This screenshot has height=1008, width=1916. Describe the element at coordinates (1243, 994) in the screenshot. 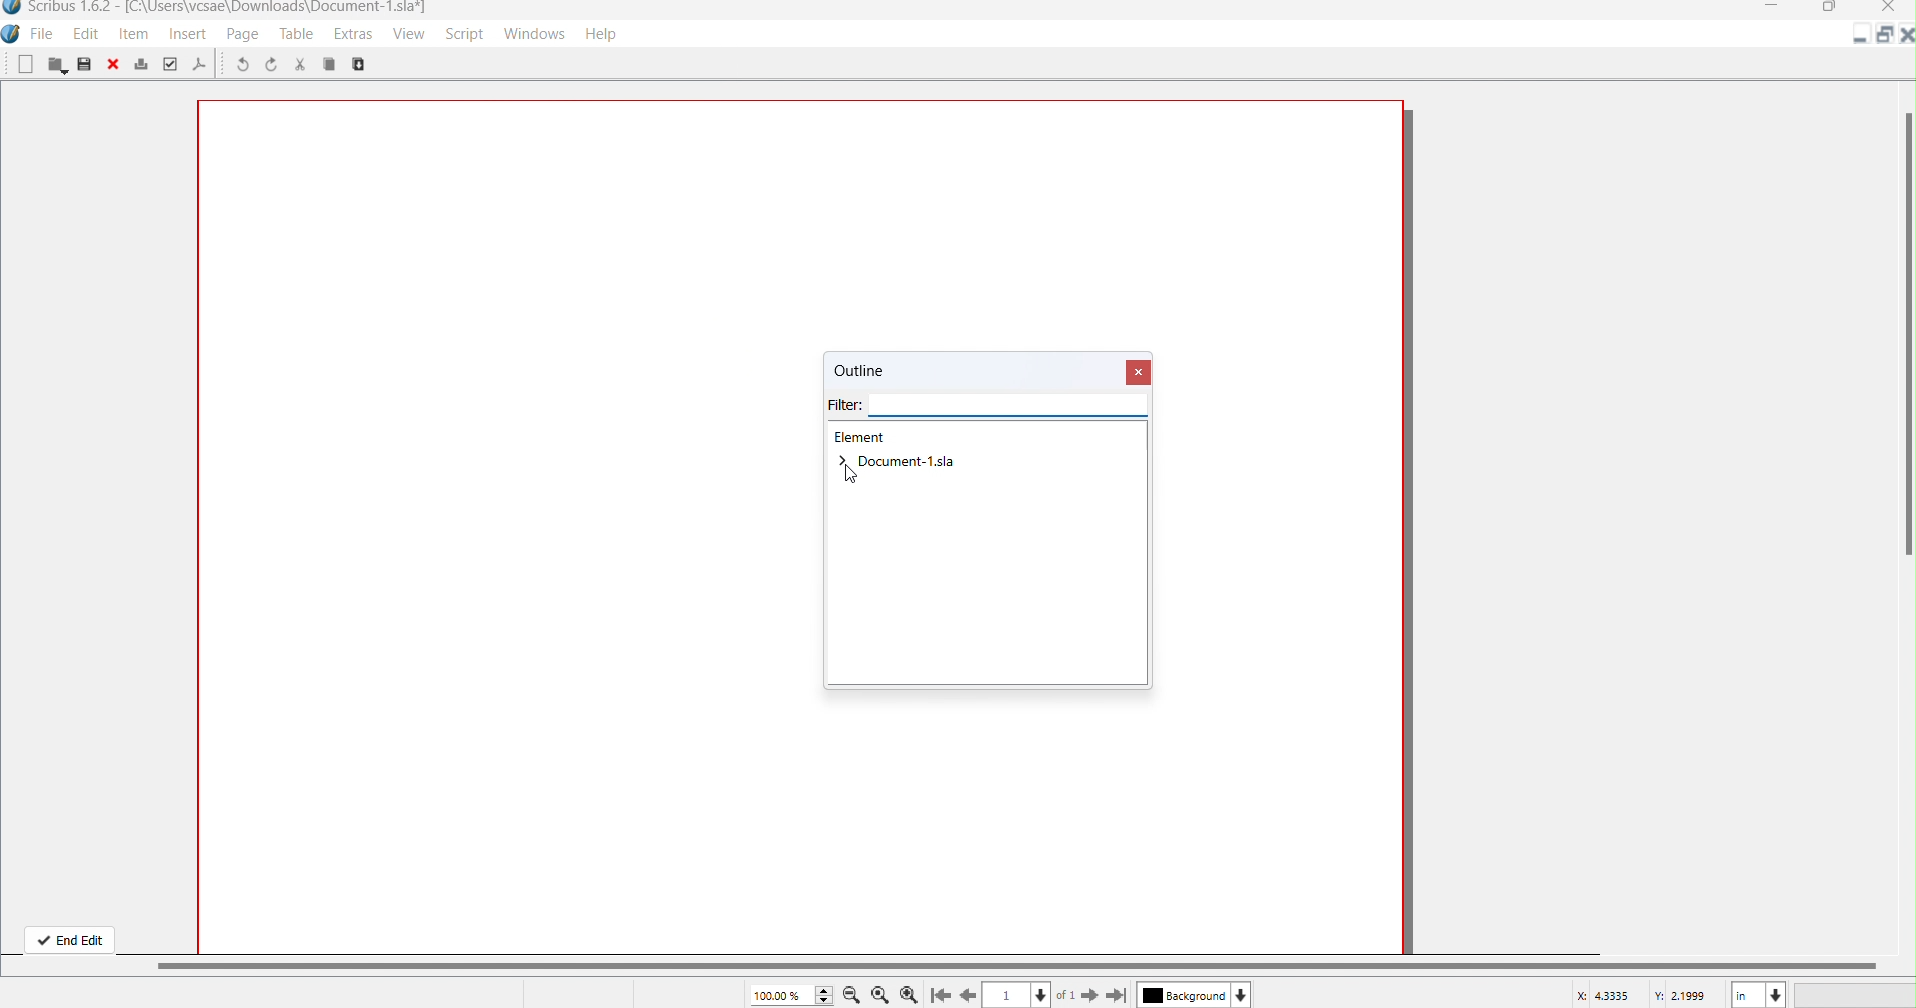

I see `down` at that location.